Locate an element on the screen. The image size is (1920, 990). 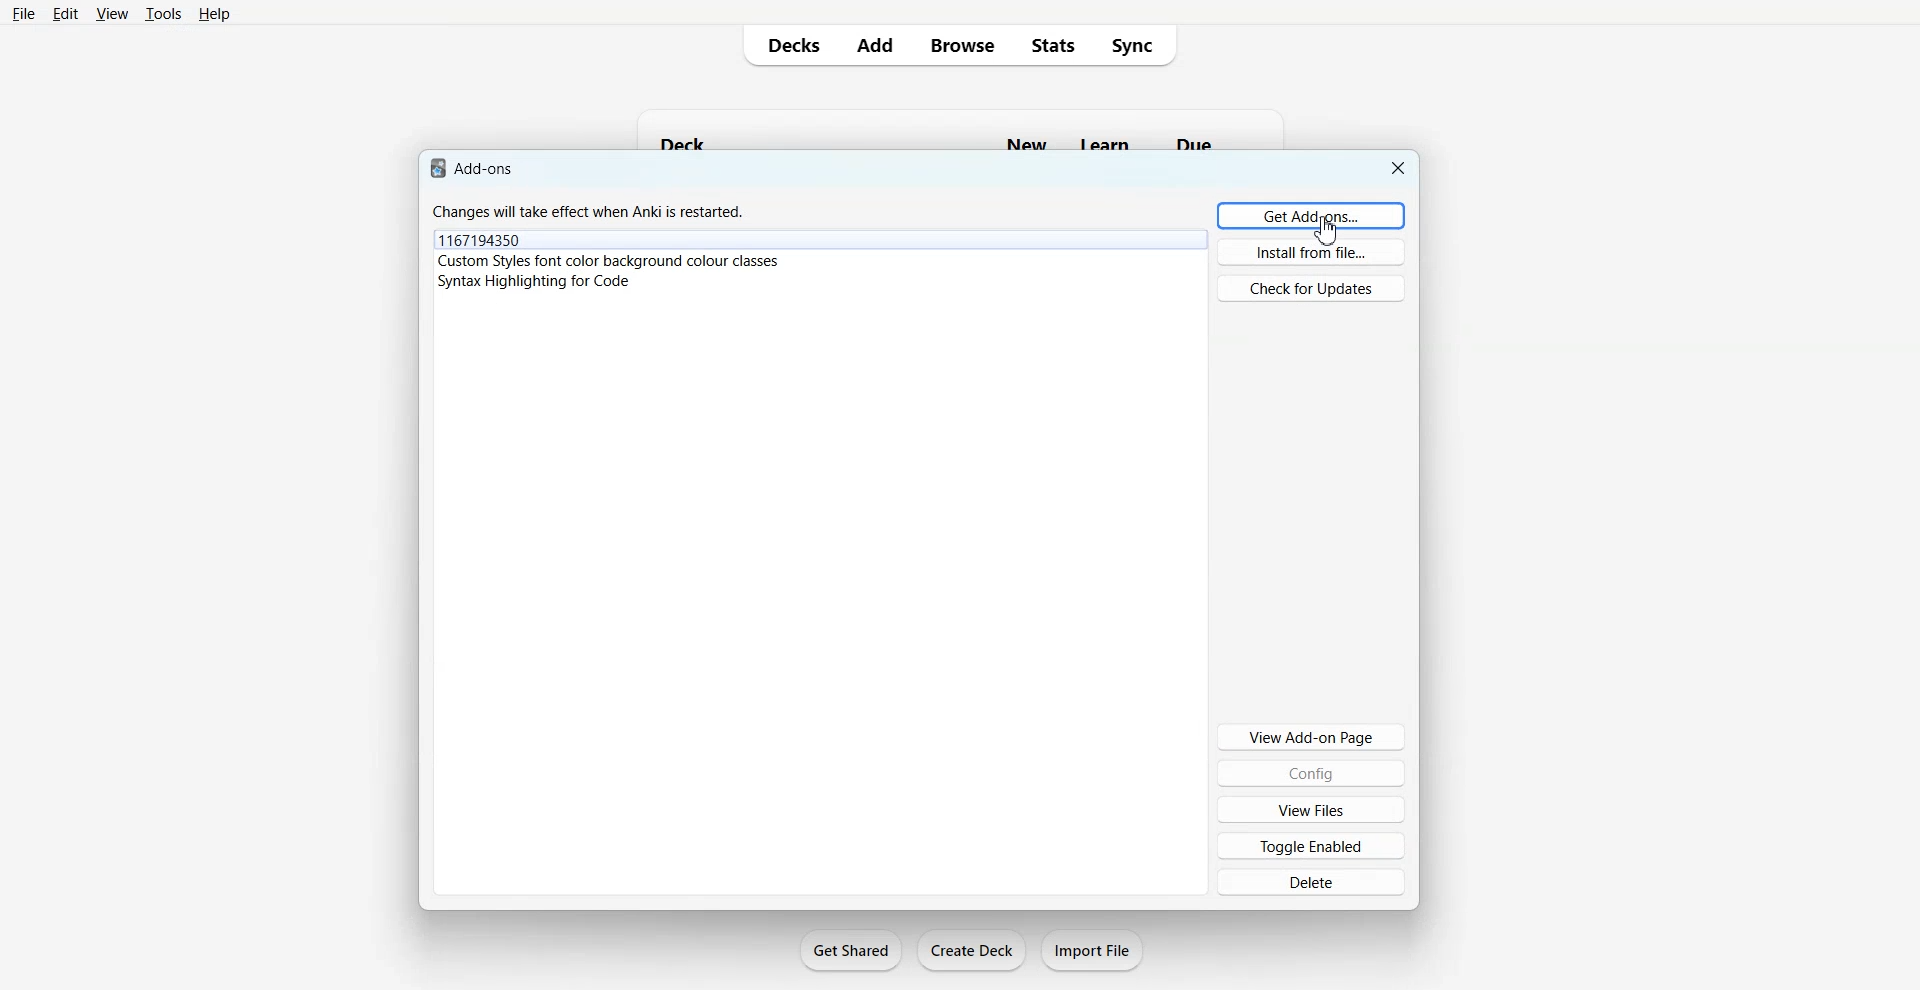
File is located at coordinates (24, 13).